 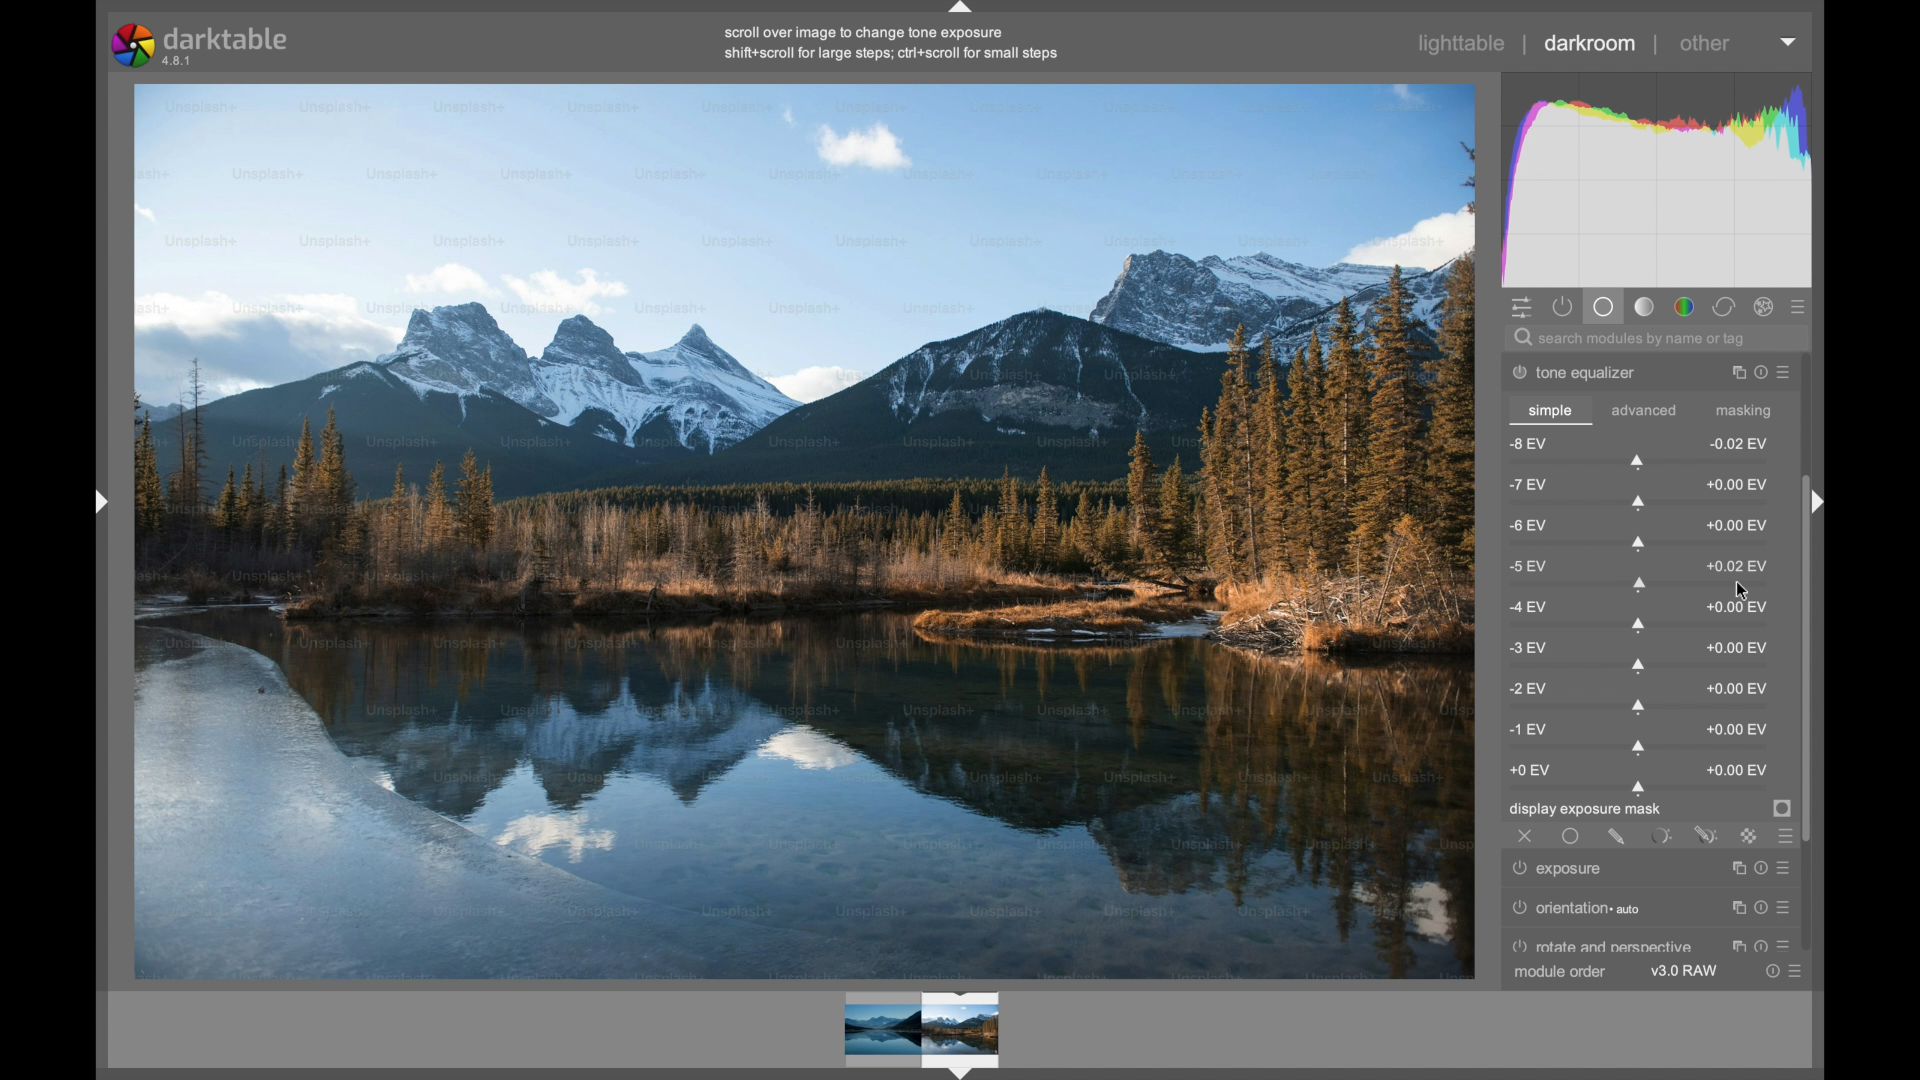 I want to click on presets, so click(x=1802, y=307).